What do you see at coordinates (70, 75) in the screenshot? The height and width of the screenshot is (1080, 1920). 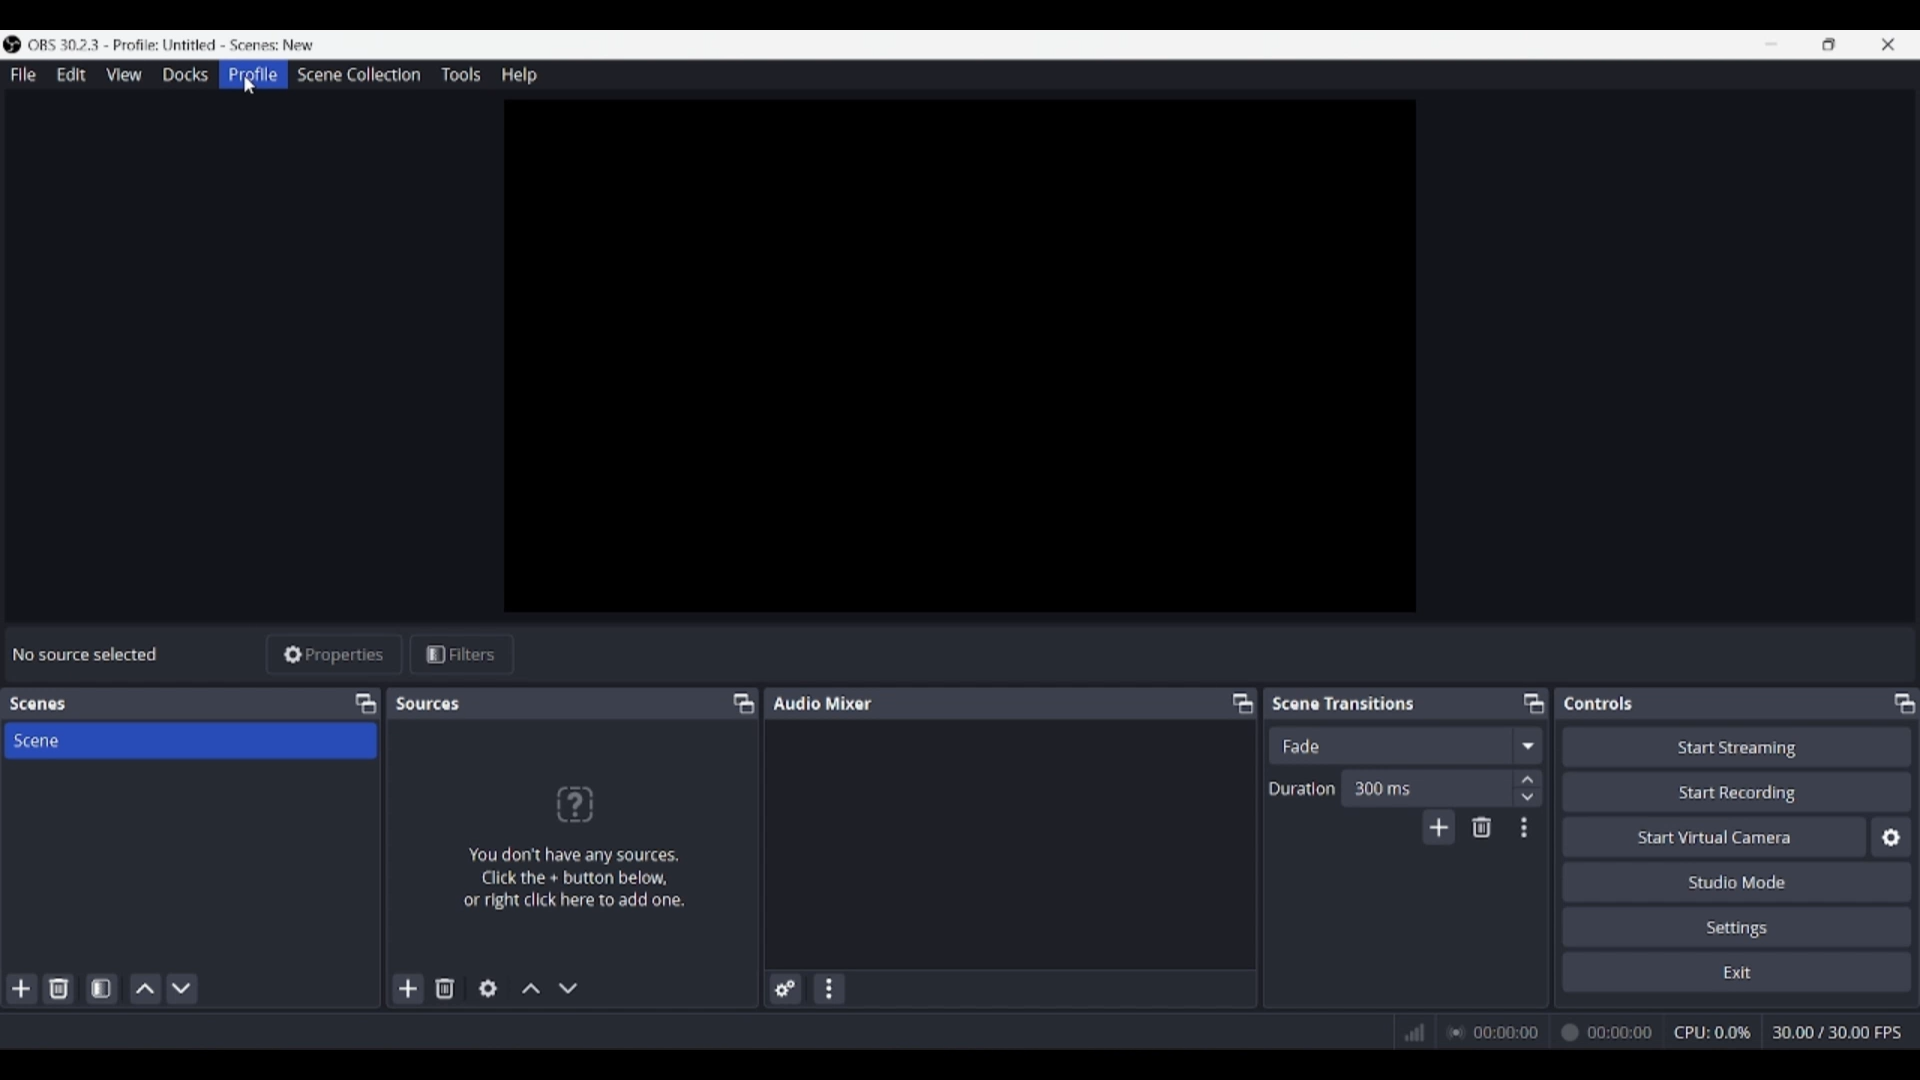 I see `Edit menu` at bounding box center [70, 75].